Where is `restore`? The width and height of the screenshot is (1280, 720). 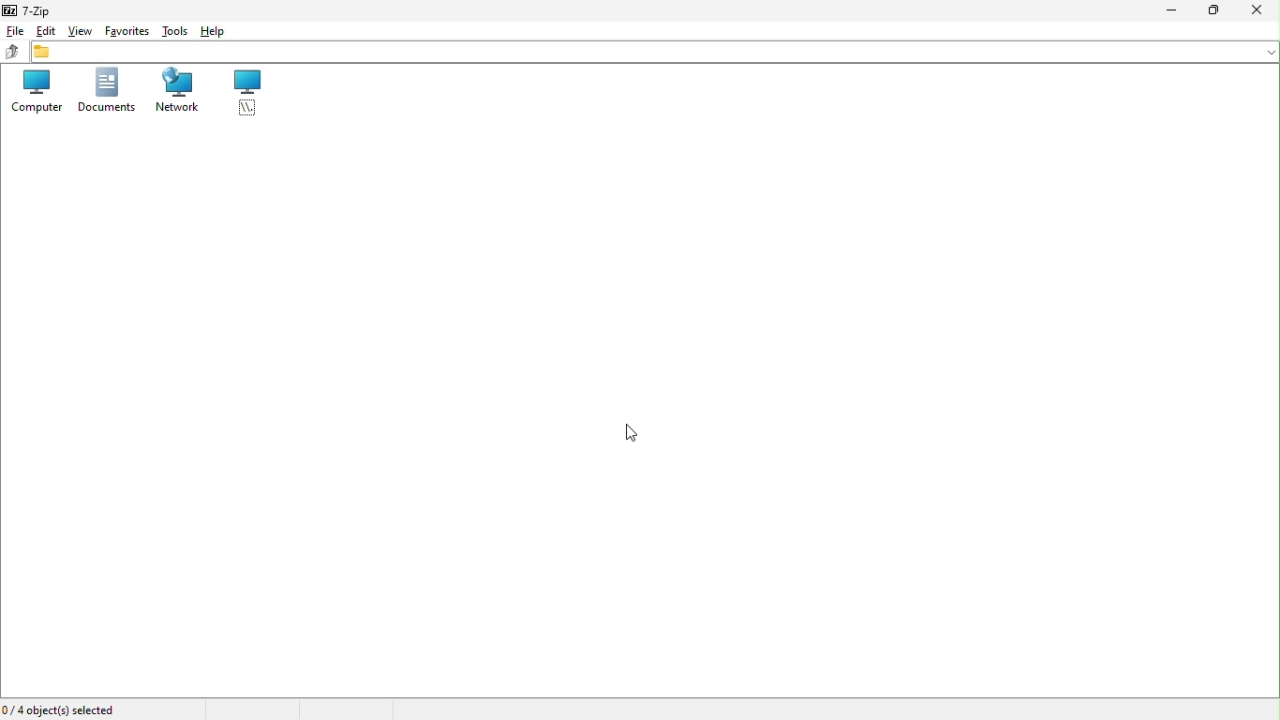
restore is located at coordinates (1219, 10).